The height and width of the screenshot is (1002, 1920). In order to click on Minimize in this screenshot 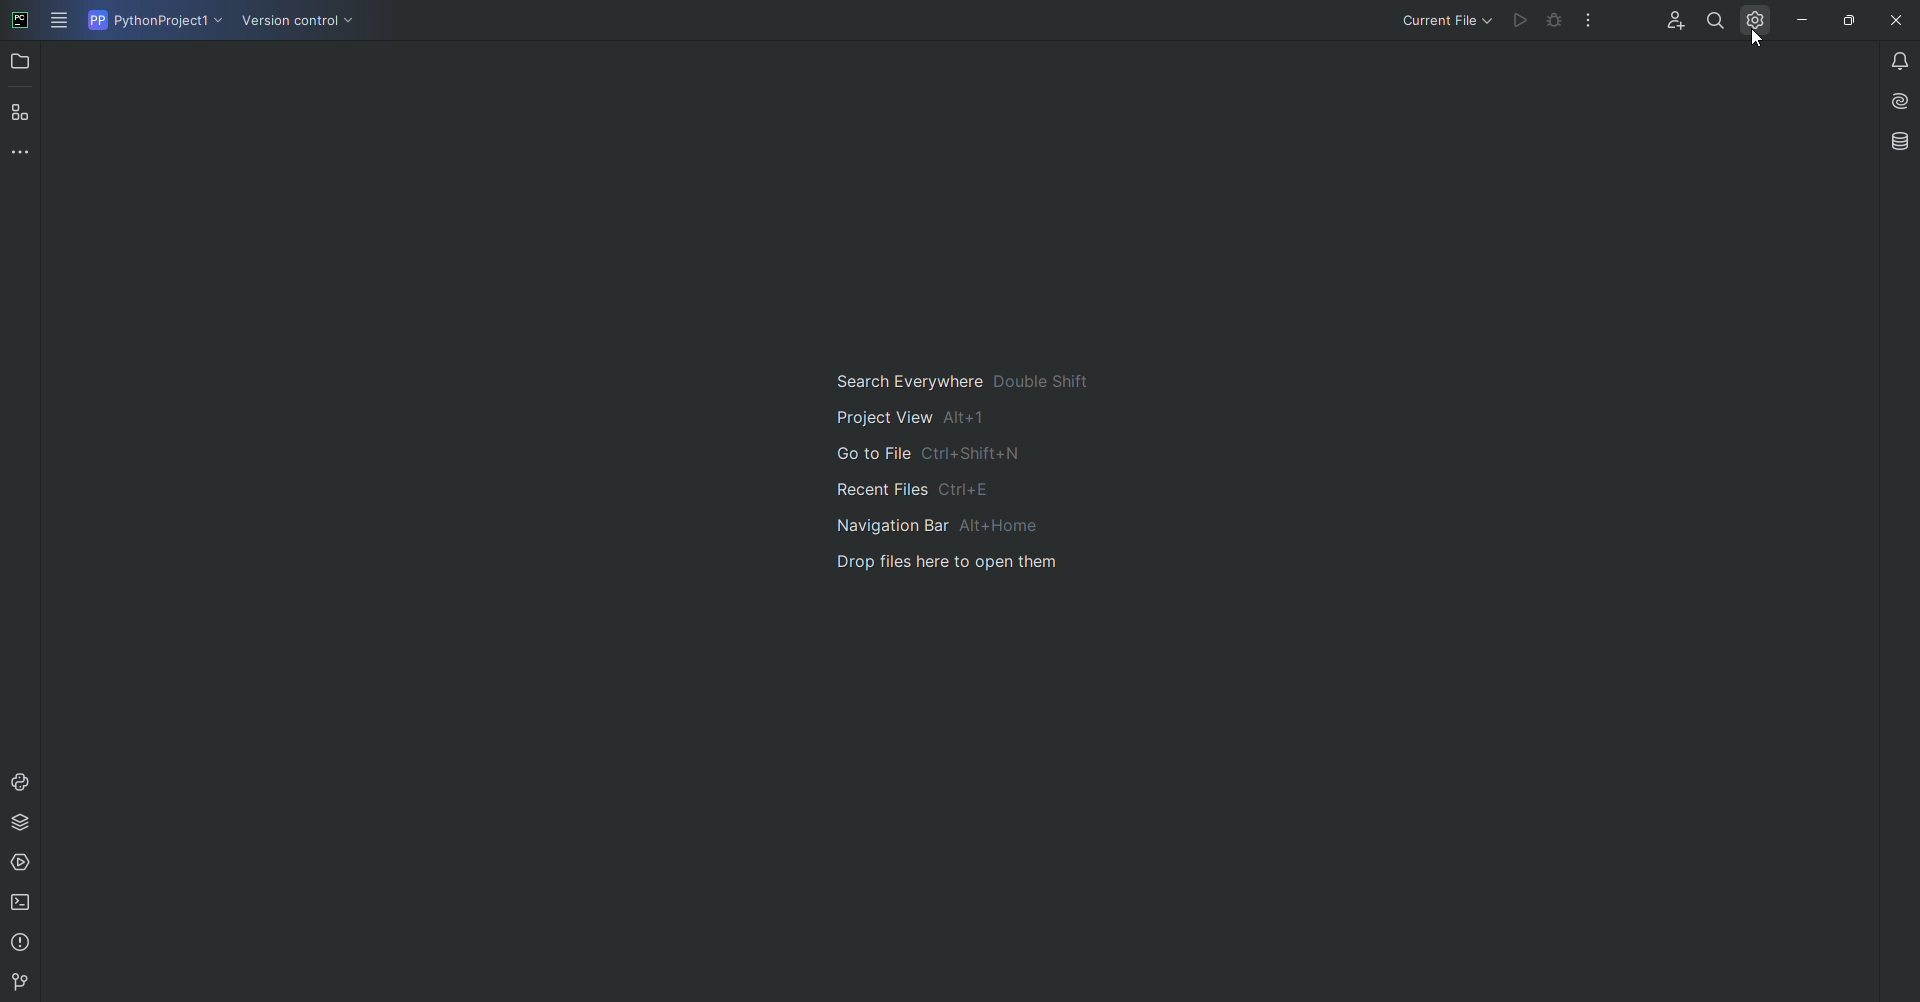, I will do `click(1797, 20)`.